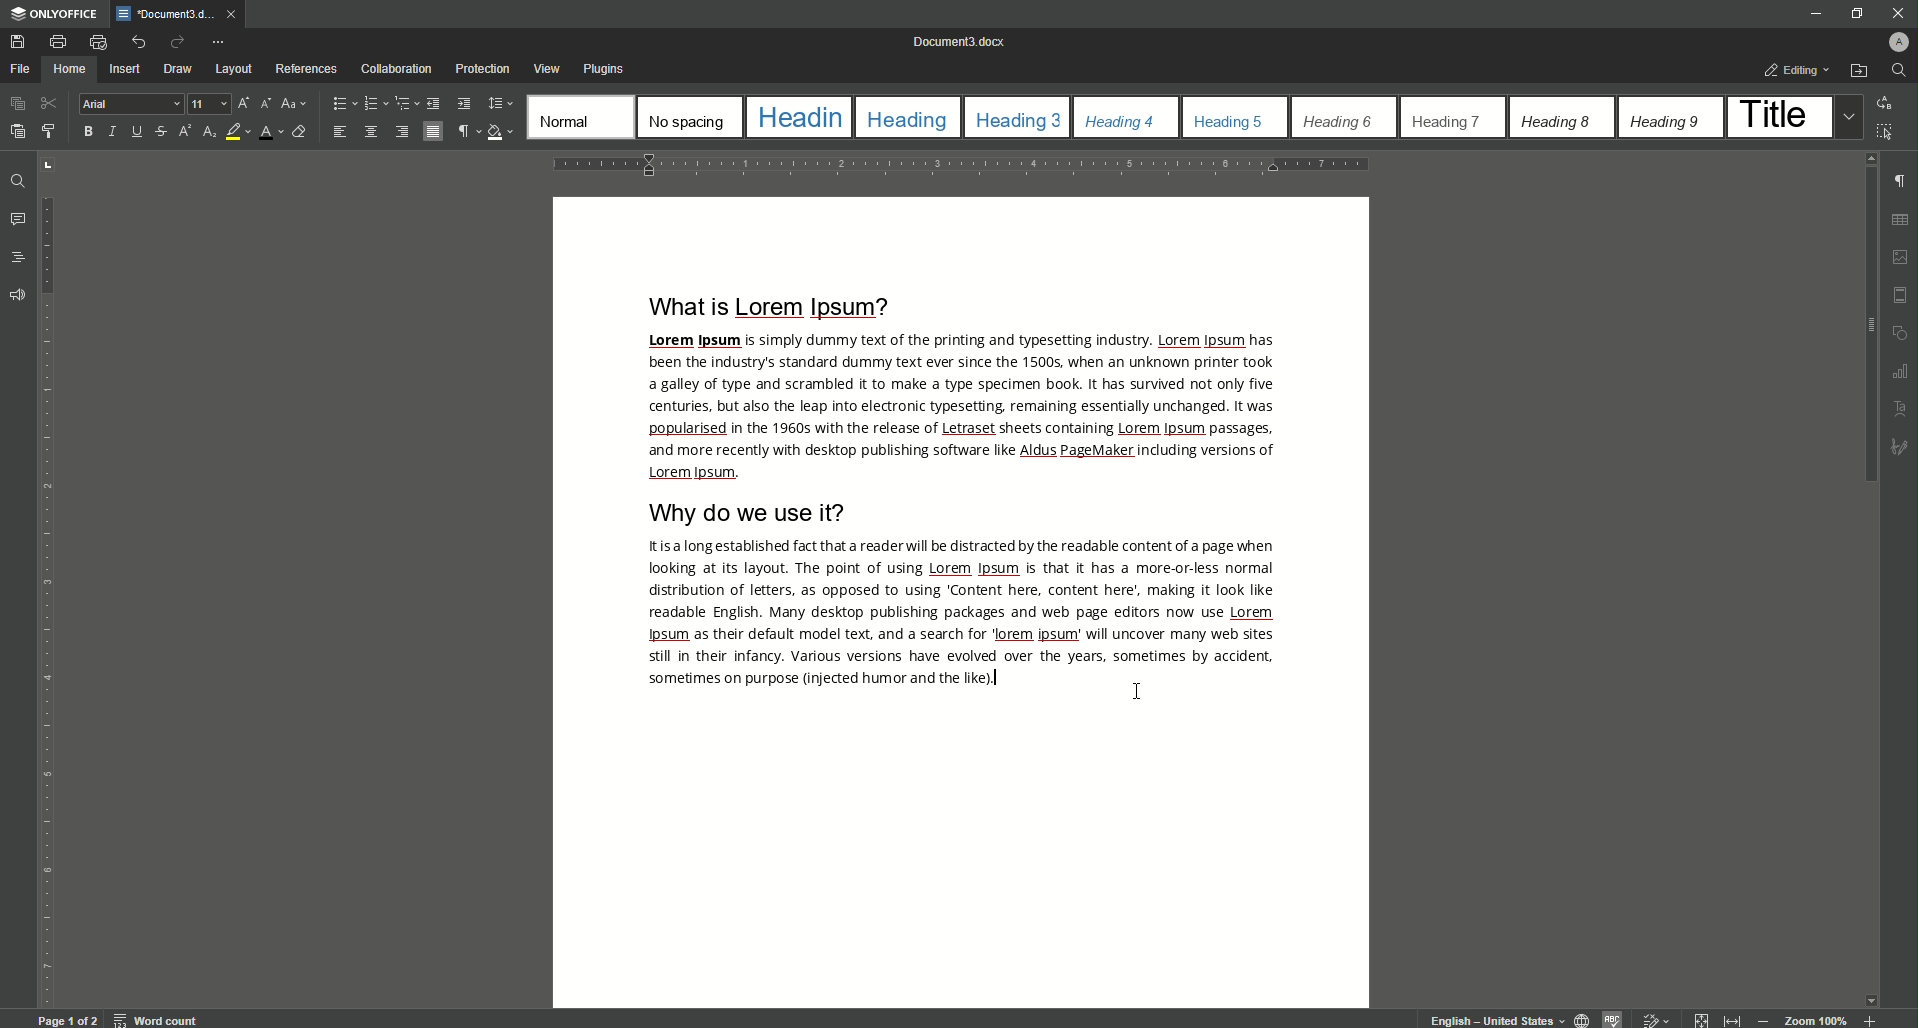 The height and width of the screenshot is (1028, 1918). Describe the element at coordinates (689, 118) in the screenshot. I see `No Spacing` at that location.